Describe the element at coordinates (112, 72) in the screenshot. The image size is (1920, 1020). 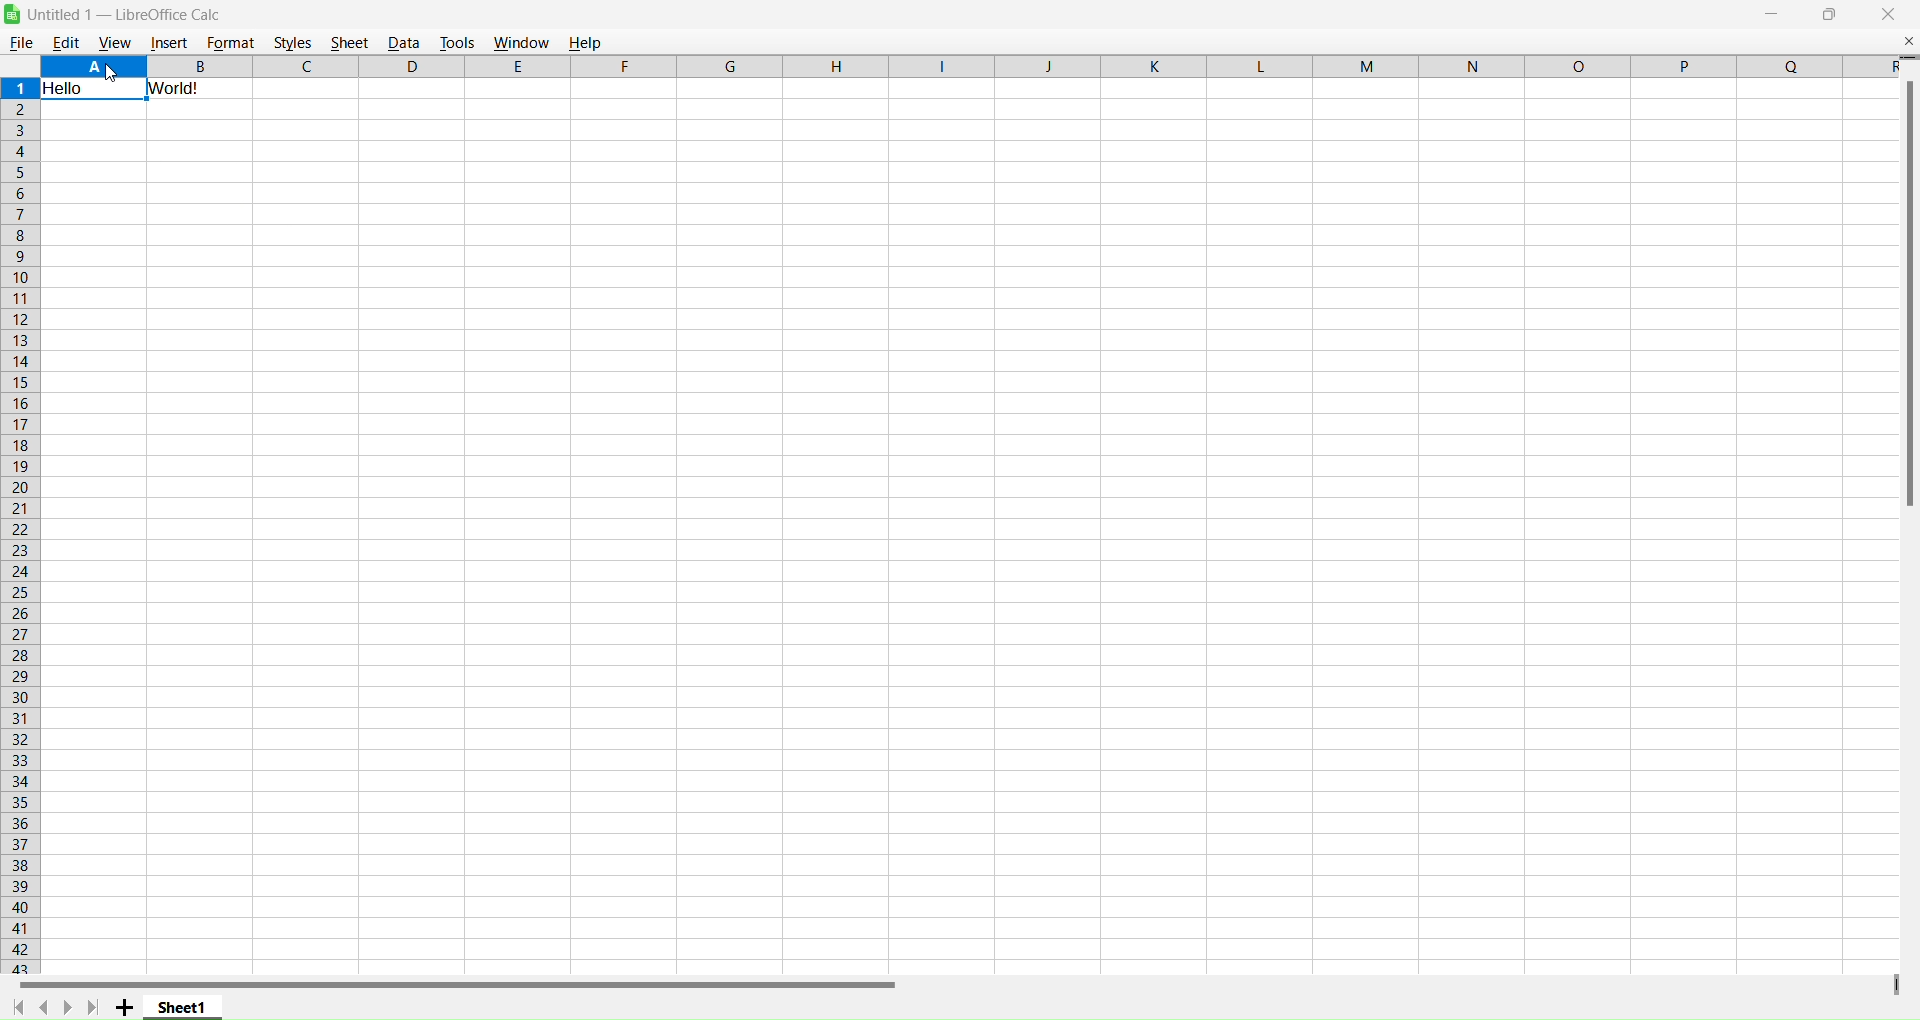
I see `cursor` at that location.